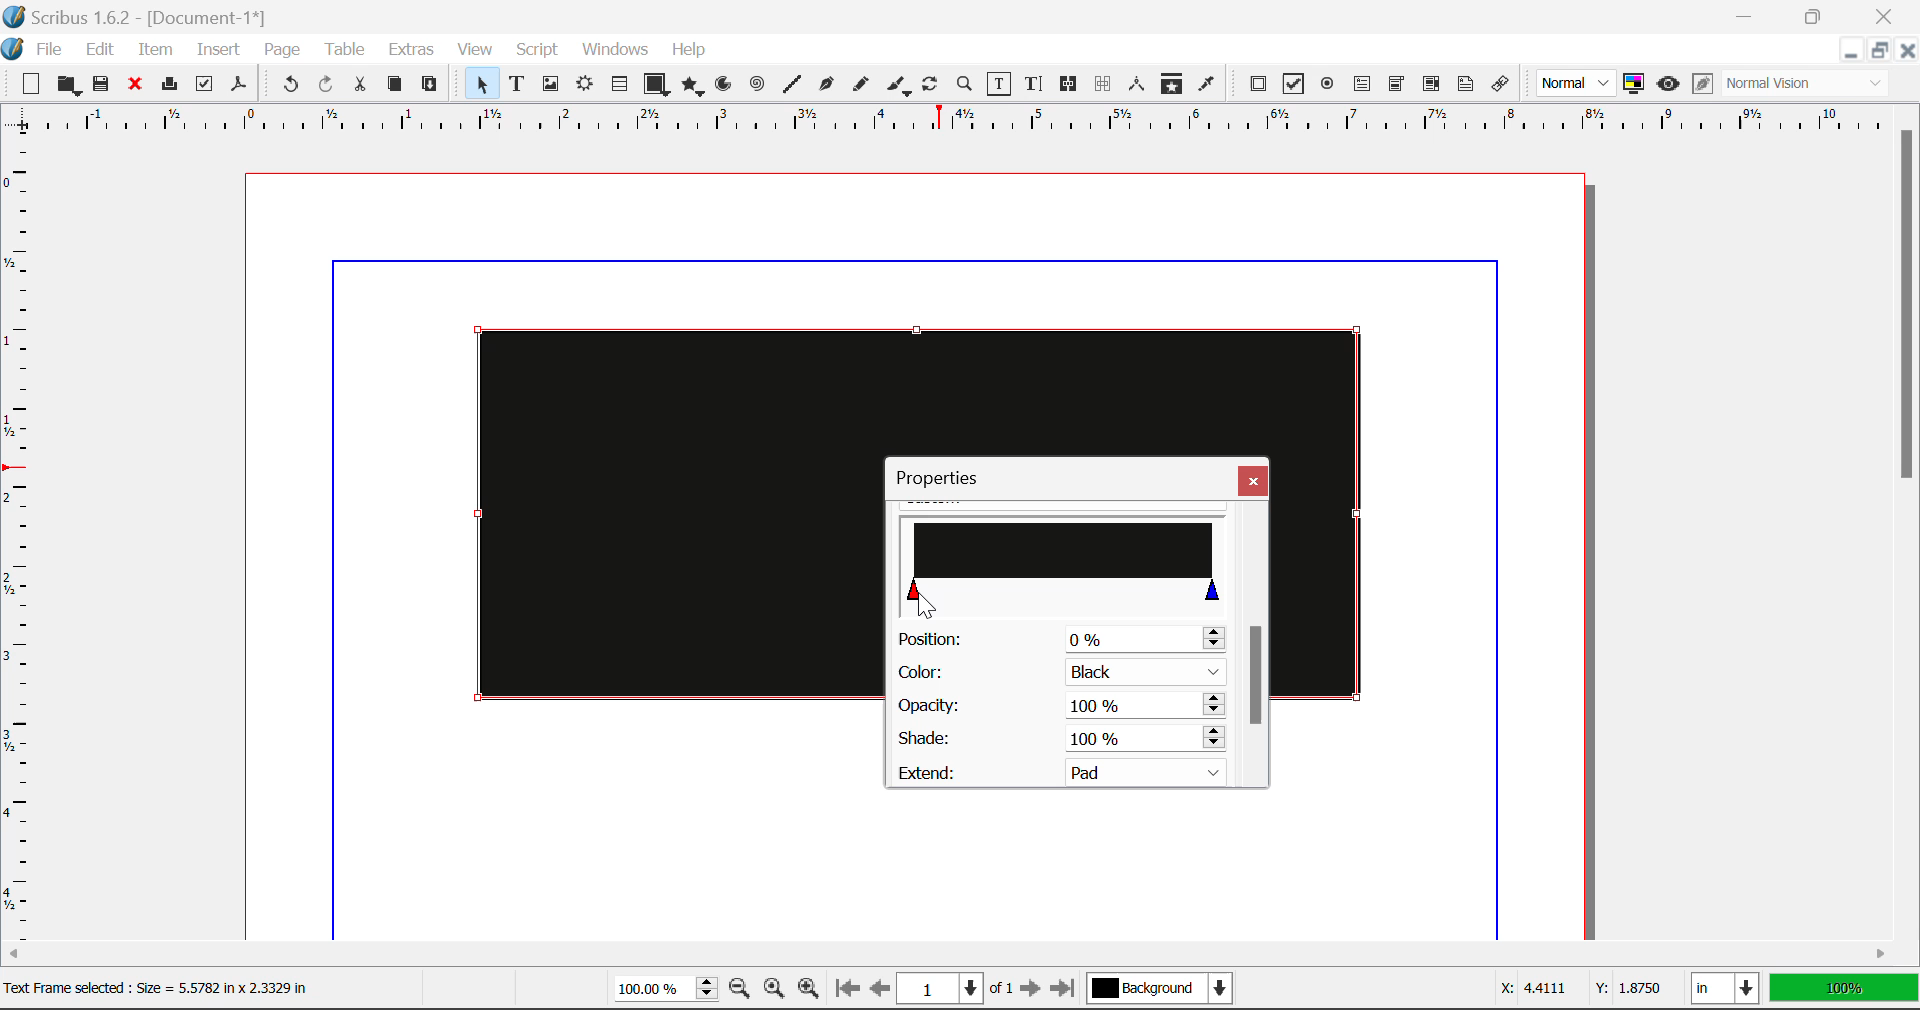 This screenshot has width=1920, height=1010. What do you see at coordinates (845, 990) in the screenshot?
I see `First Page` at bounding box center [845, 990].